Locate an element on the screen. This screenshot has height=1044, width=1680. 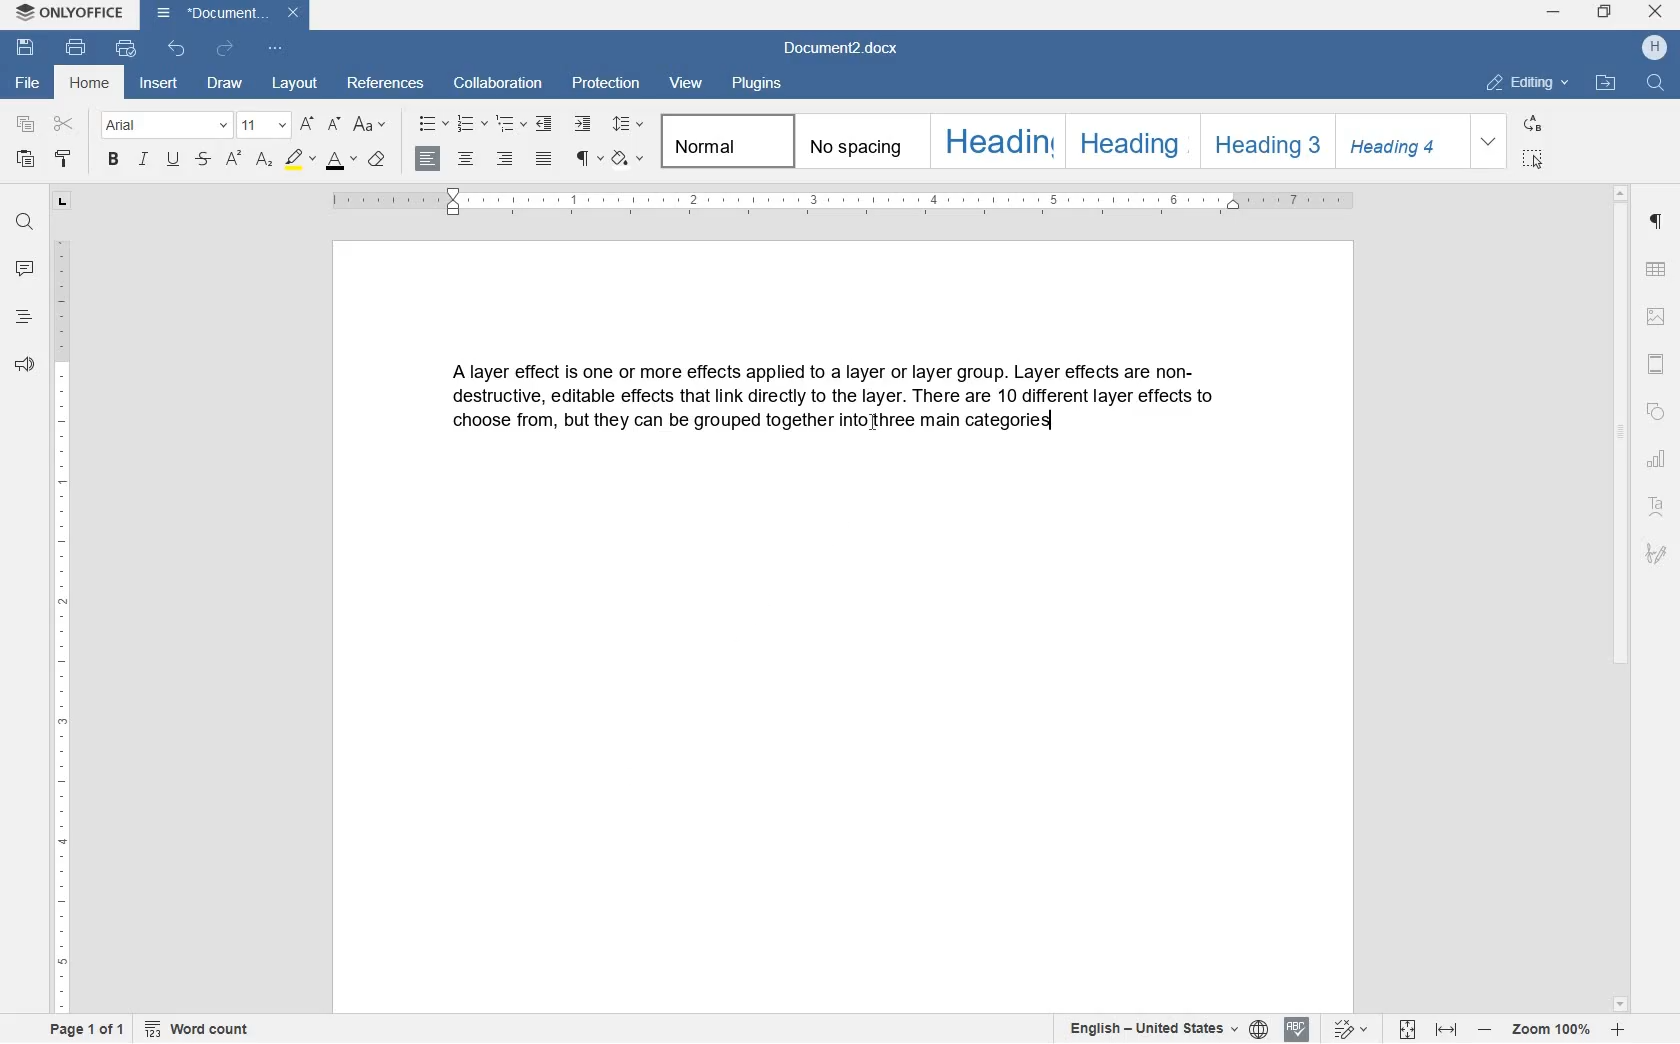
find is located at coordinates (1654, 83).